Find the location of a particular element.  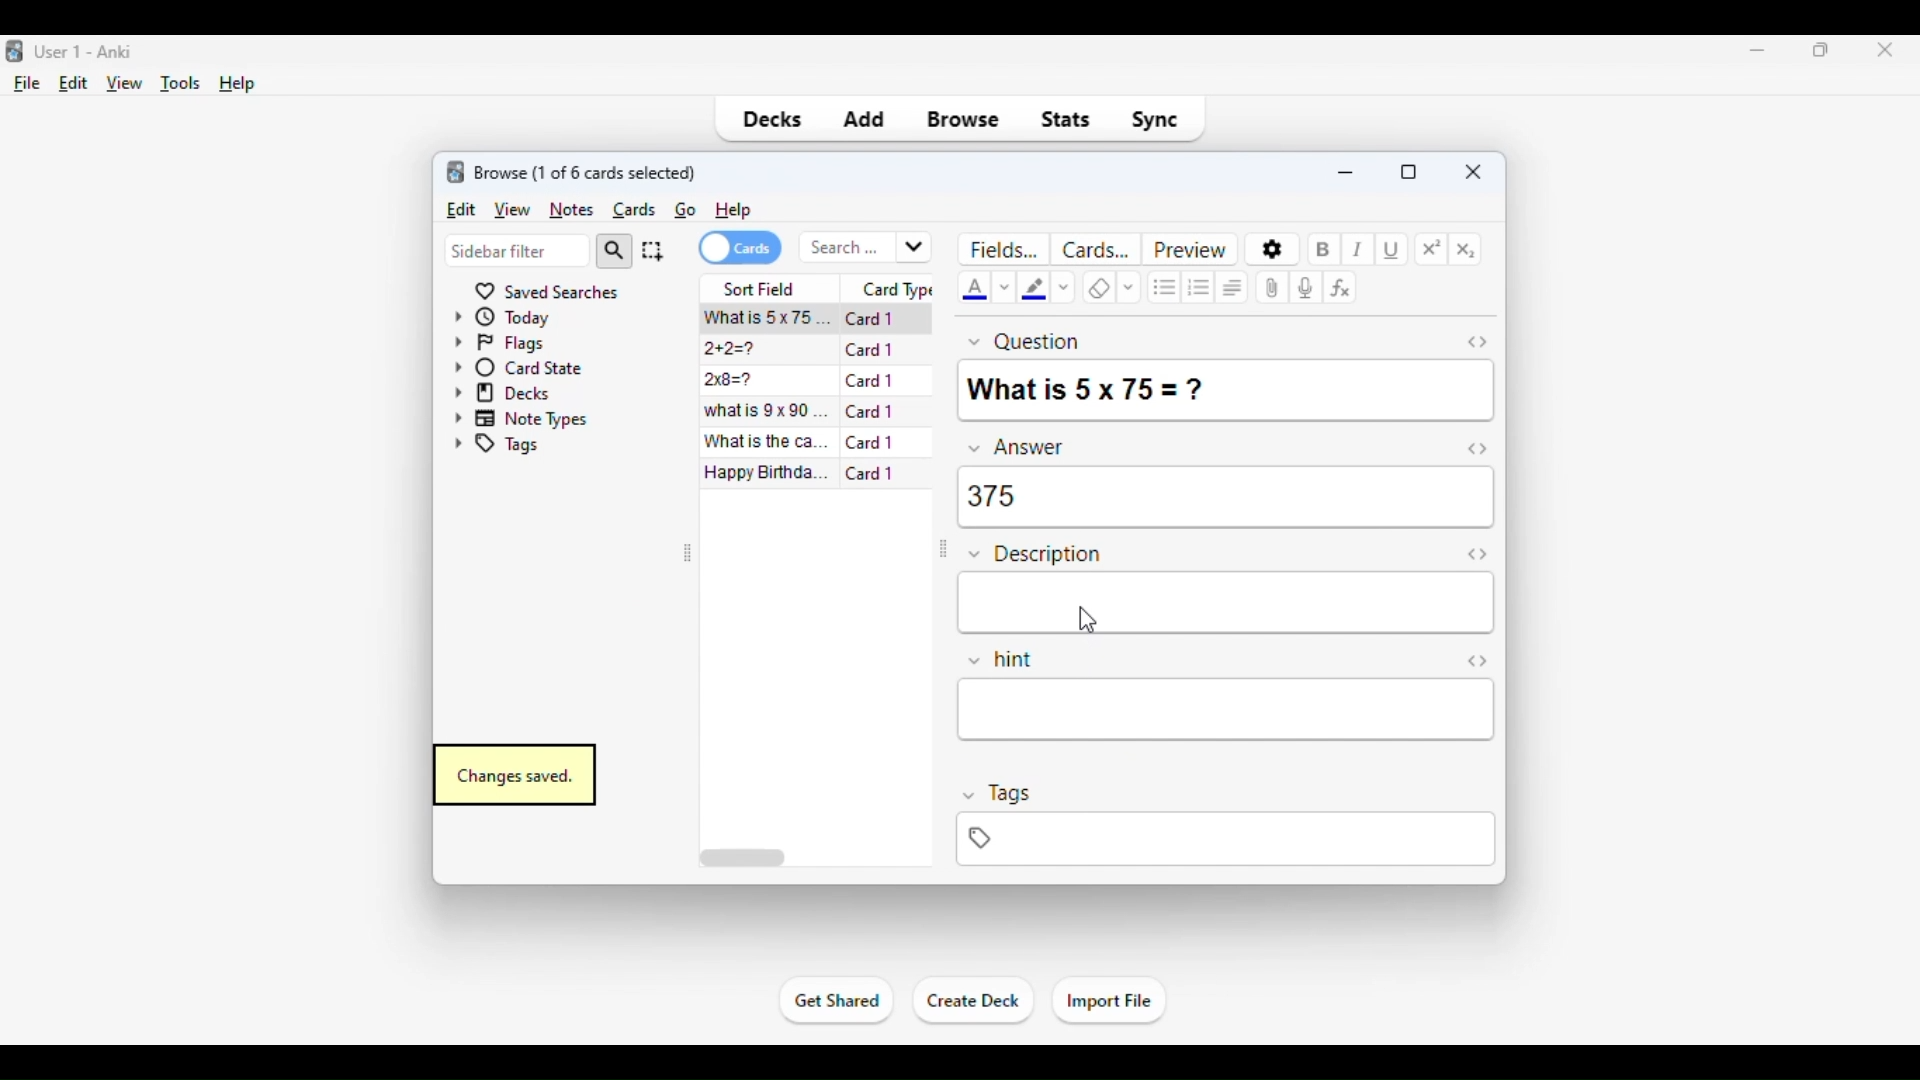

view is located at coordinates (125, 84).